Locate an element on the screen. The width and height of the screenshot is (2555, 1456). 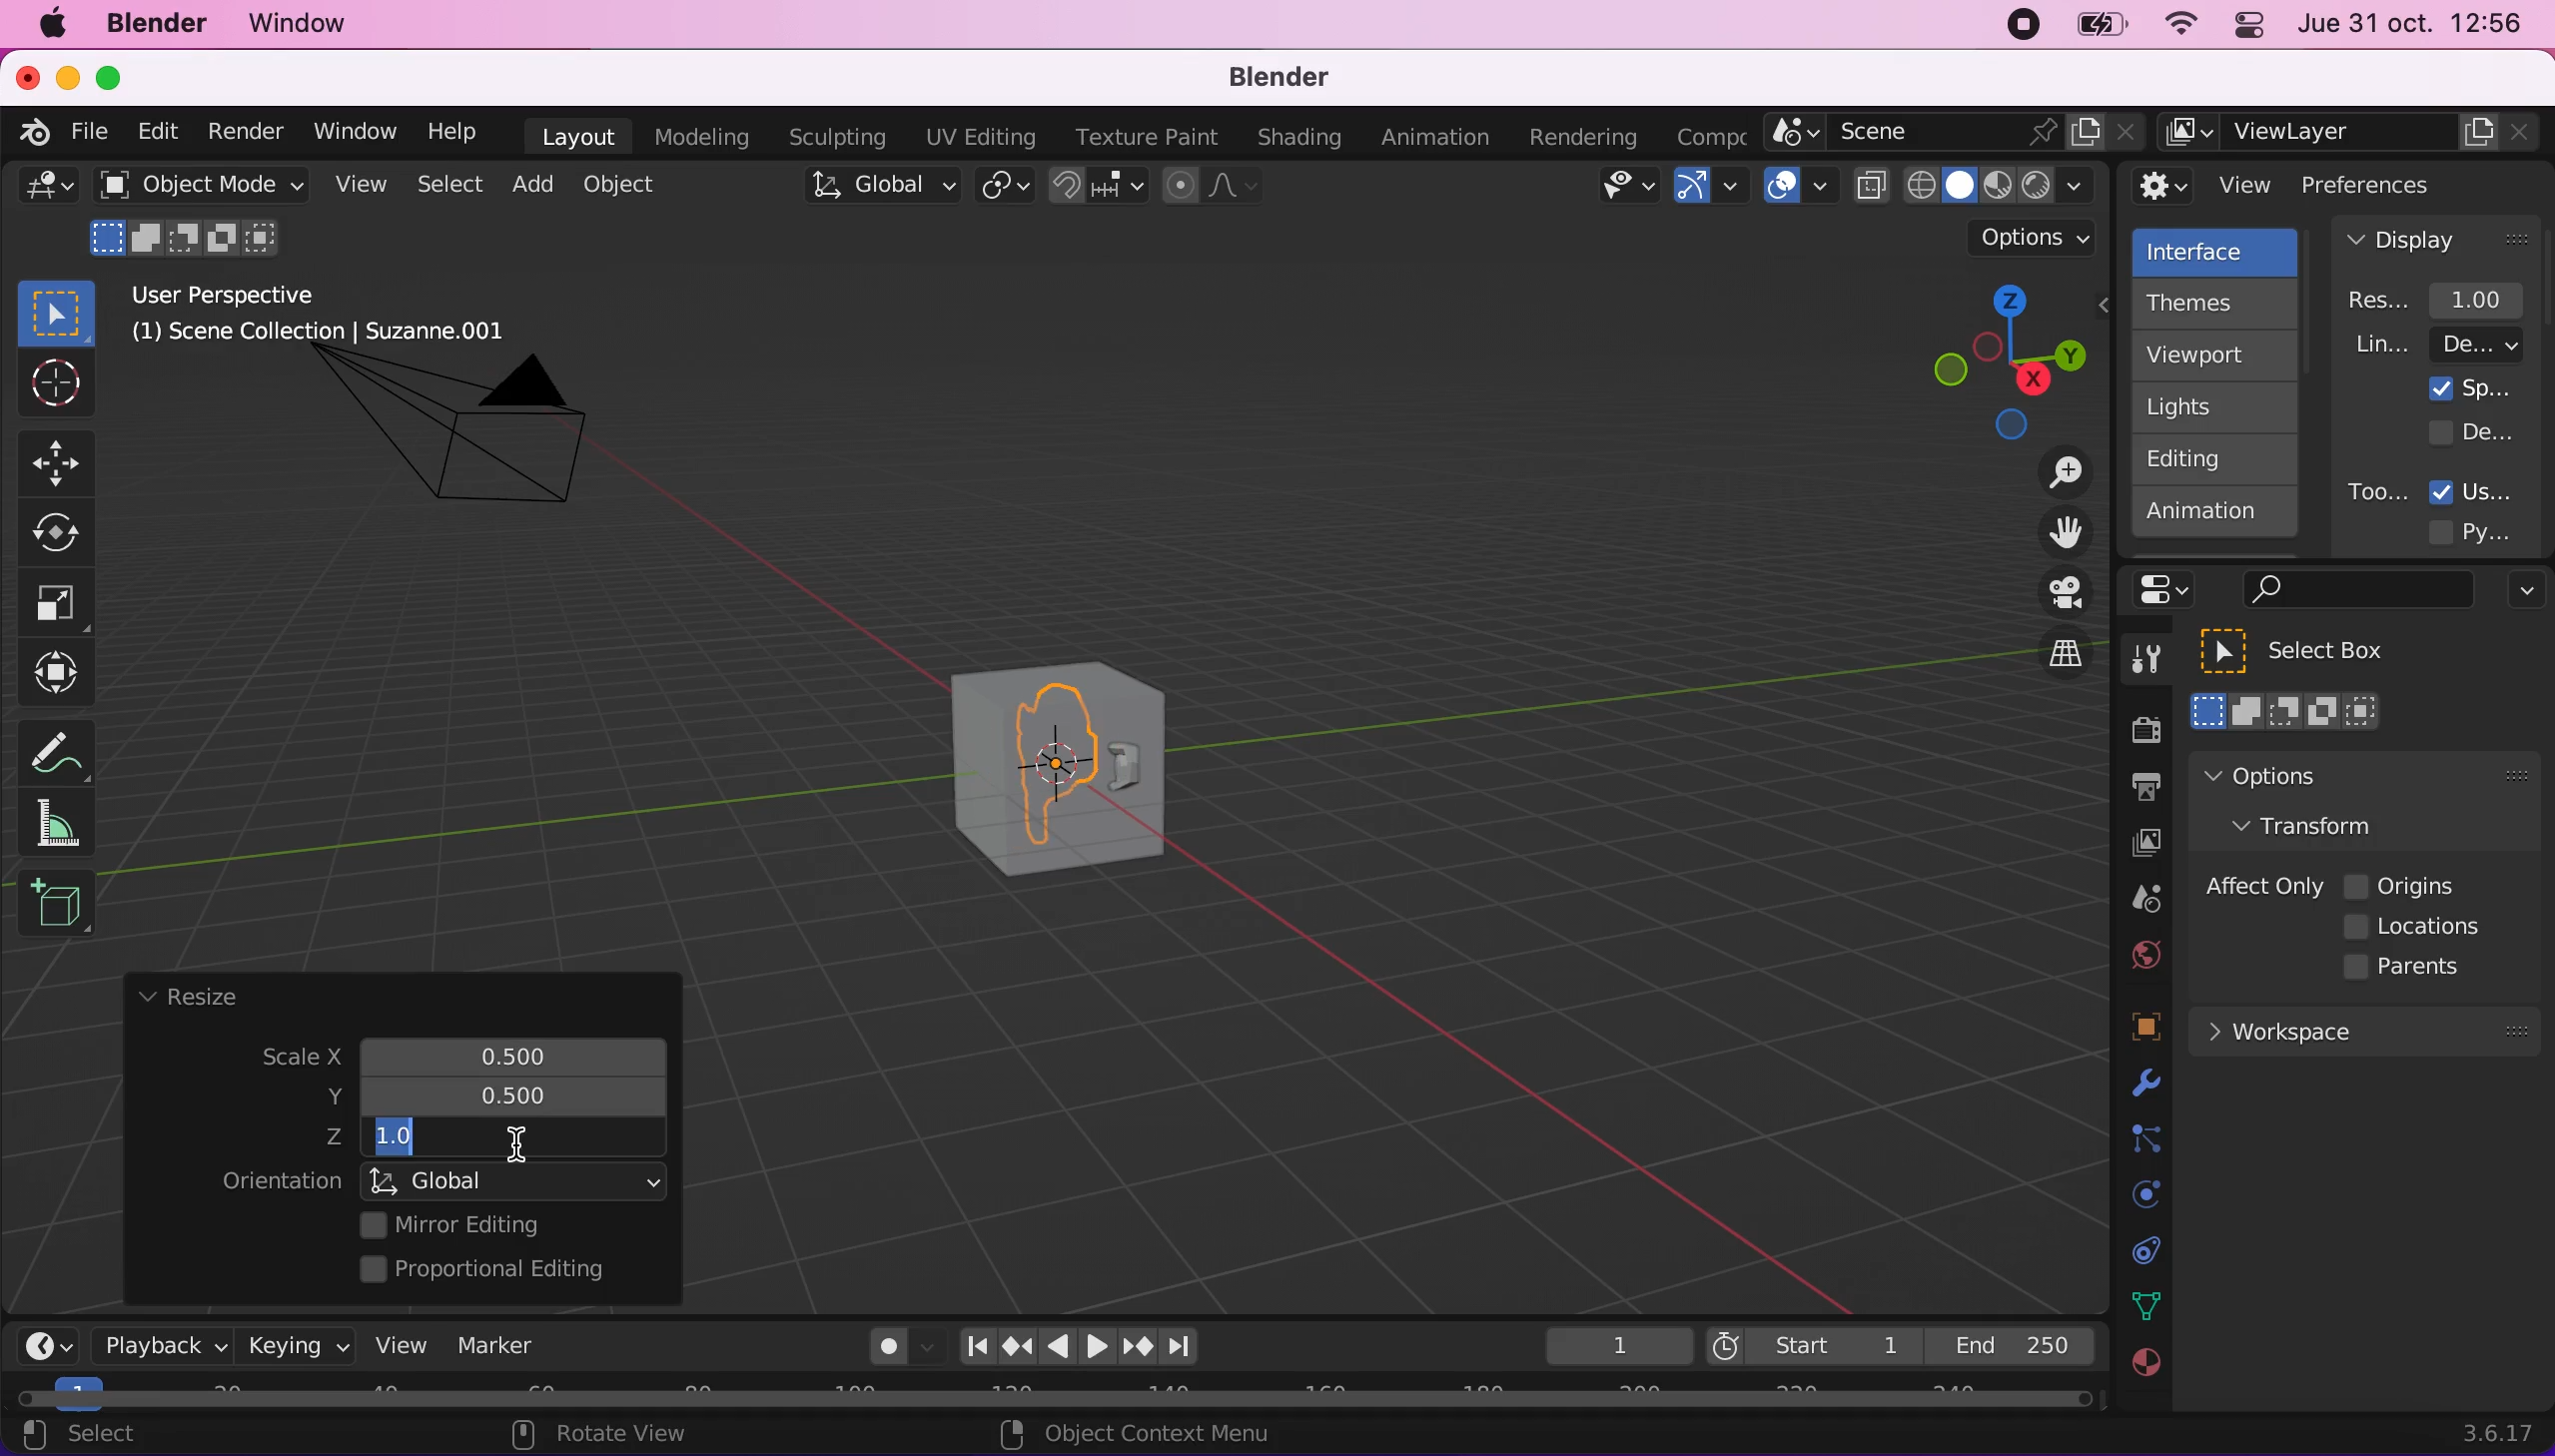
jump to endpoint is located at coordinates (1190, 1347).